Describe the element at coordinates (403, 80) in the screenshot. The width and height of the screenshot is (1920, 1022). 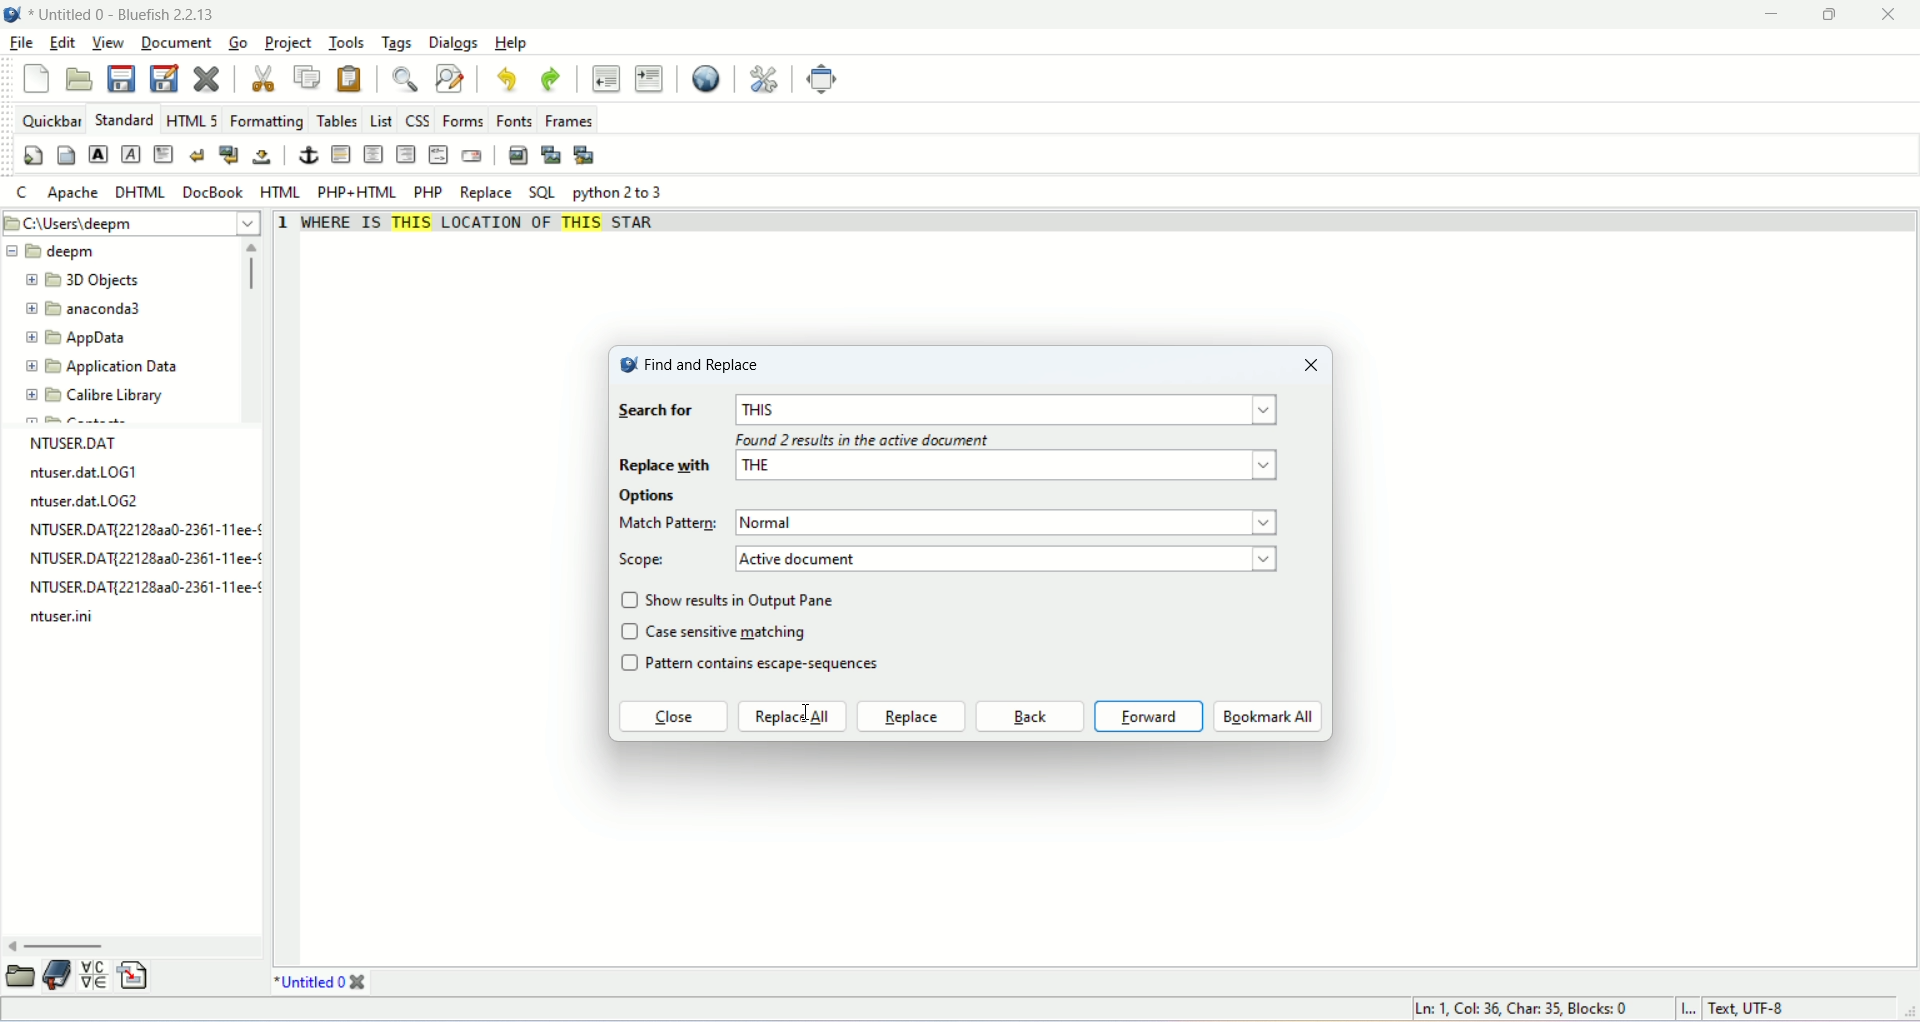
I see `find` at that location.